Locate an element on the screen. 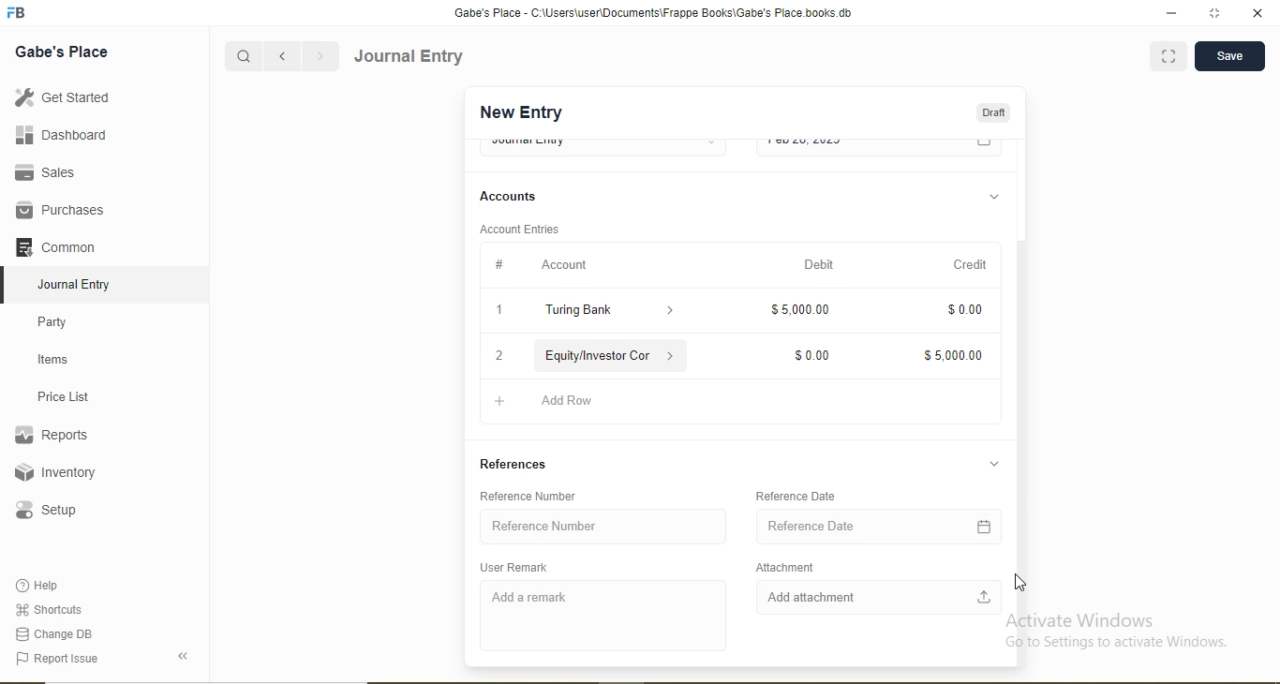 Image resolution: width=1280 pixels, height=684 pixels. Credit is located at coordinates (971, 266).